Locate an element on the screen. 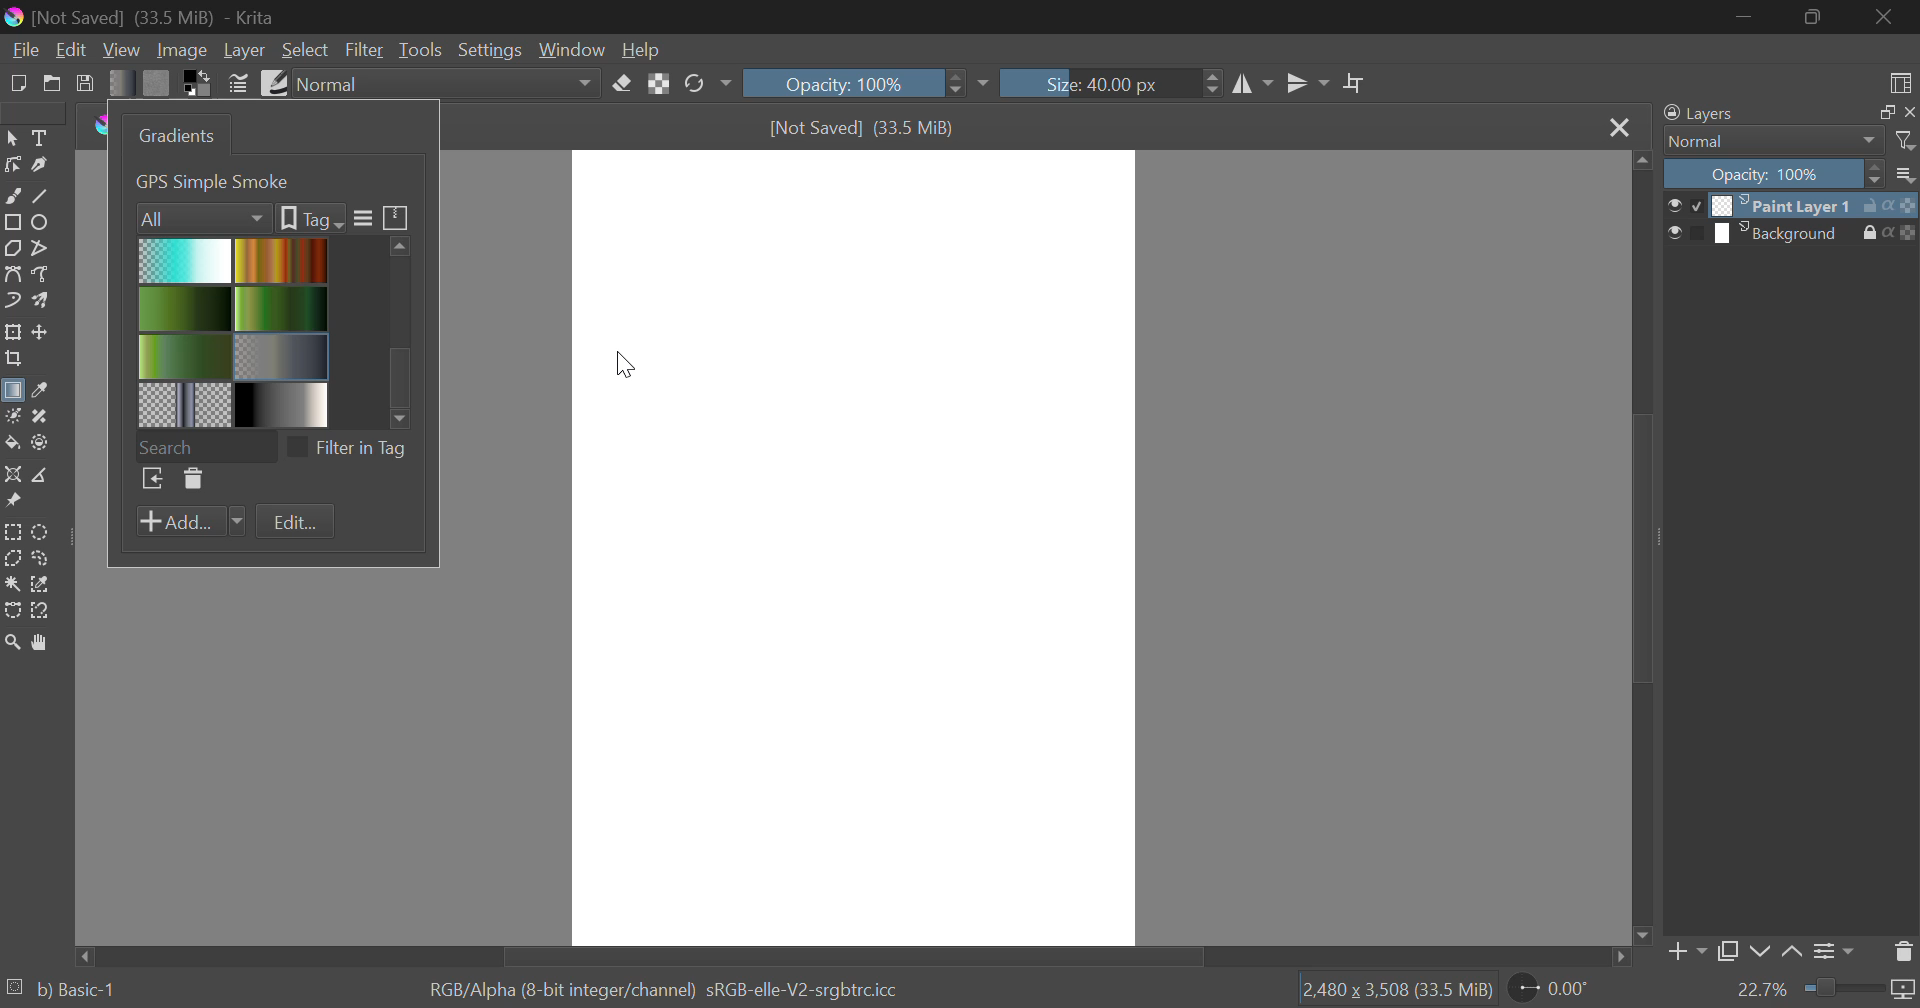 This screenshot has height=1008, width=1920. more options is located at coordinates (1906, 174).